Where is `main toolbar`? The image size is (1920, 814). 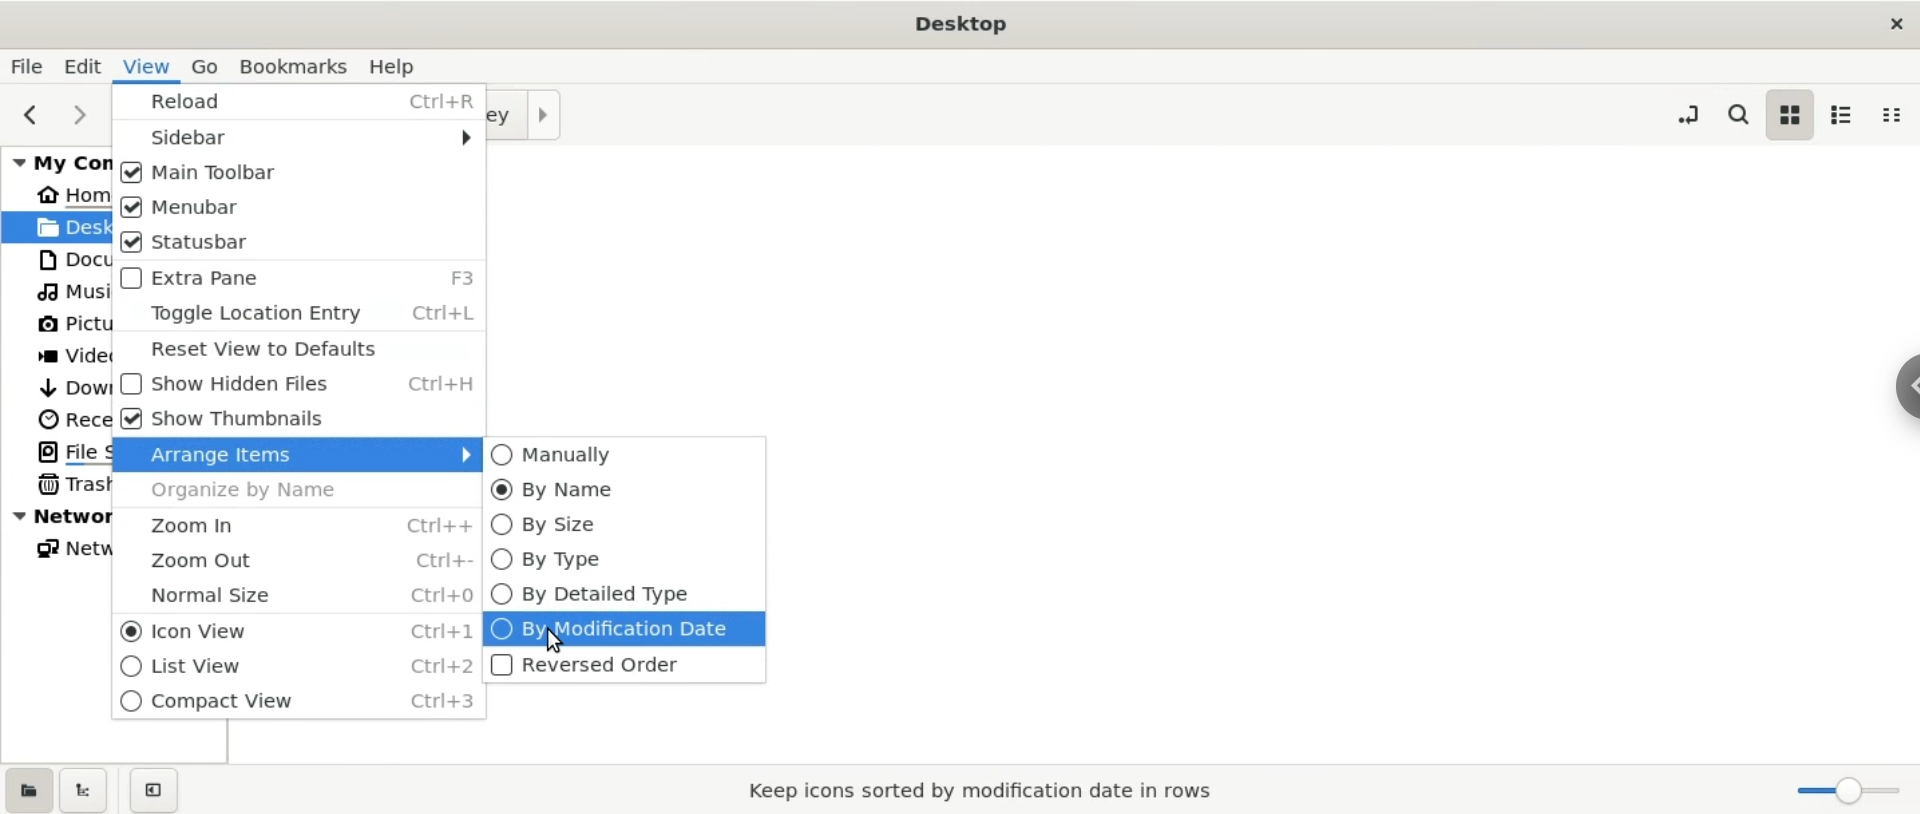
main toolbar is located at coordinates (297, 174).